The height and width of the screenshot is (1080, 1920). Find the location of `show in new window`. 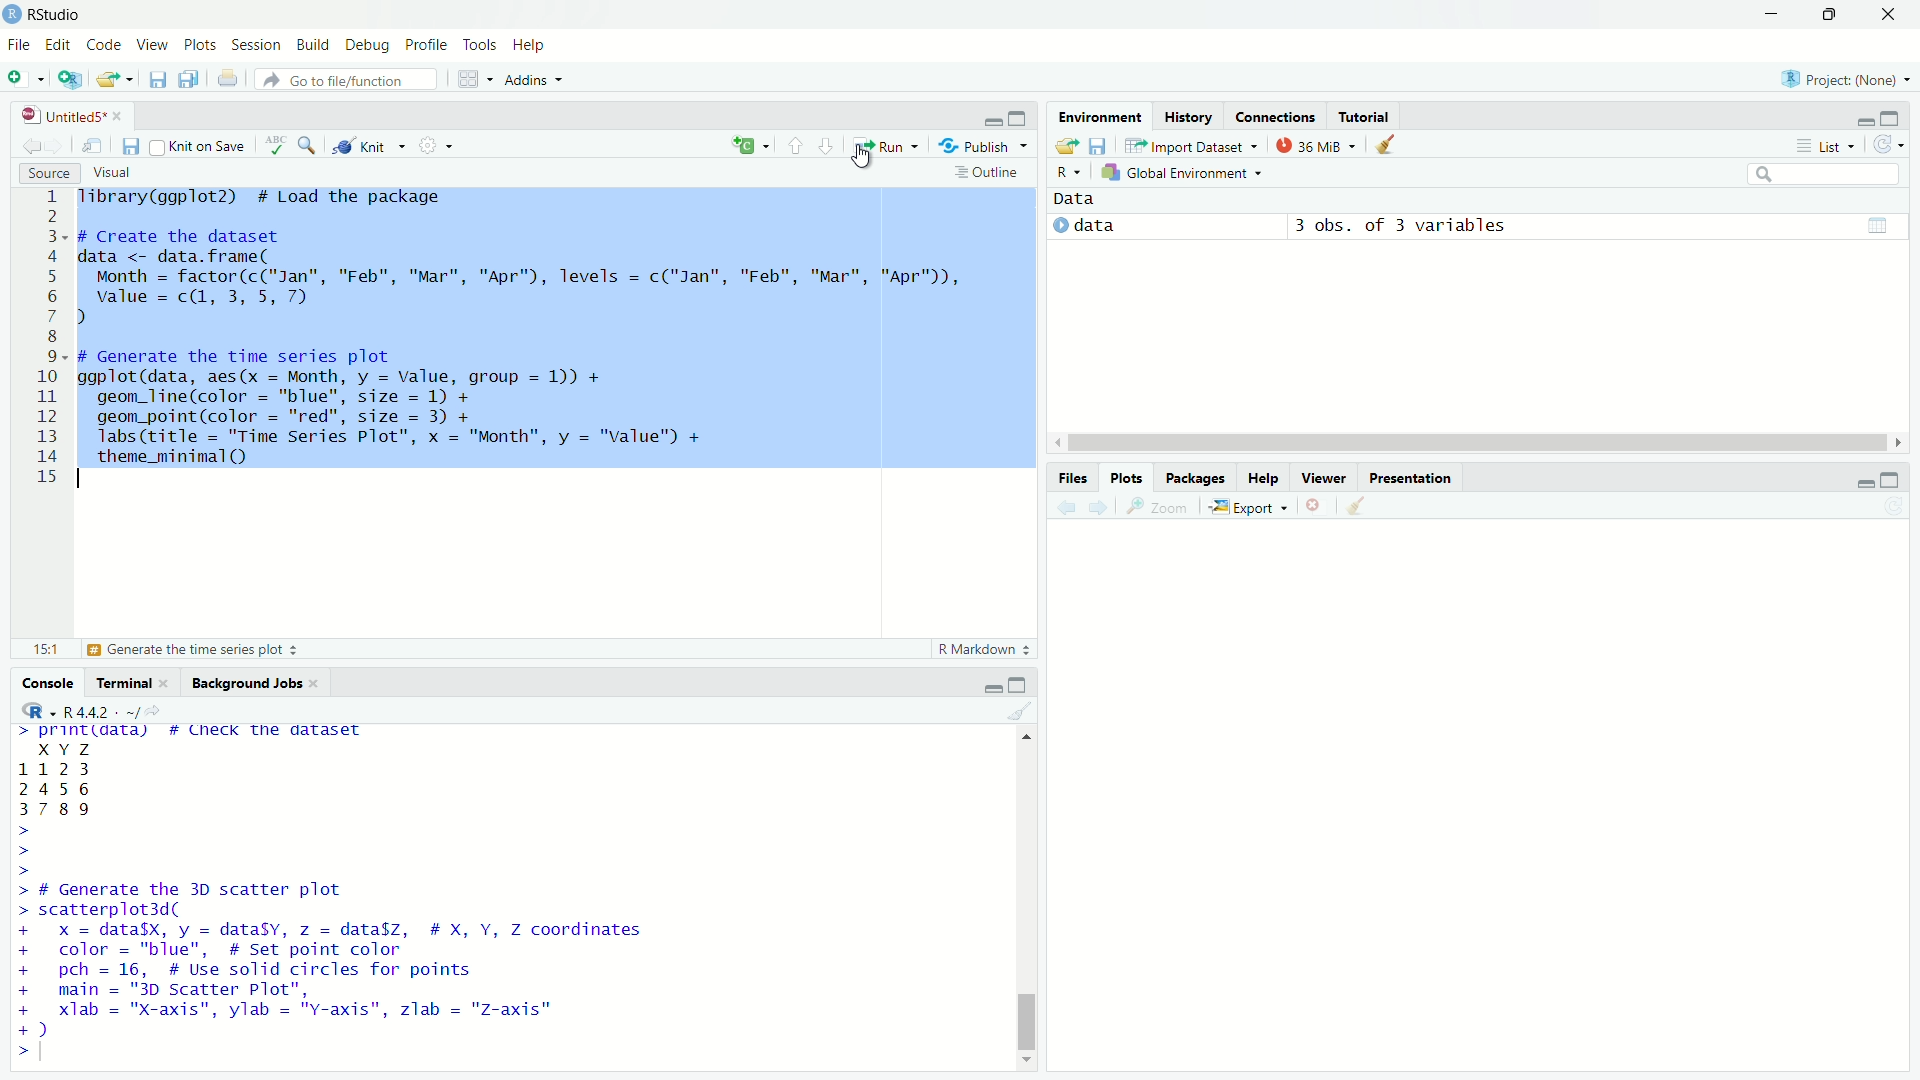

show in new window is located at coordinates (96, 143).